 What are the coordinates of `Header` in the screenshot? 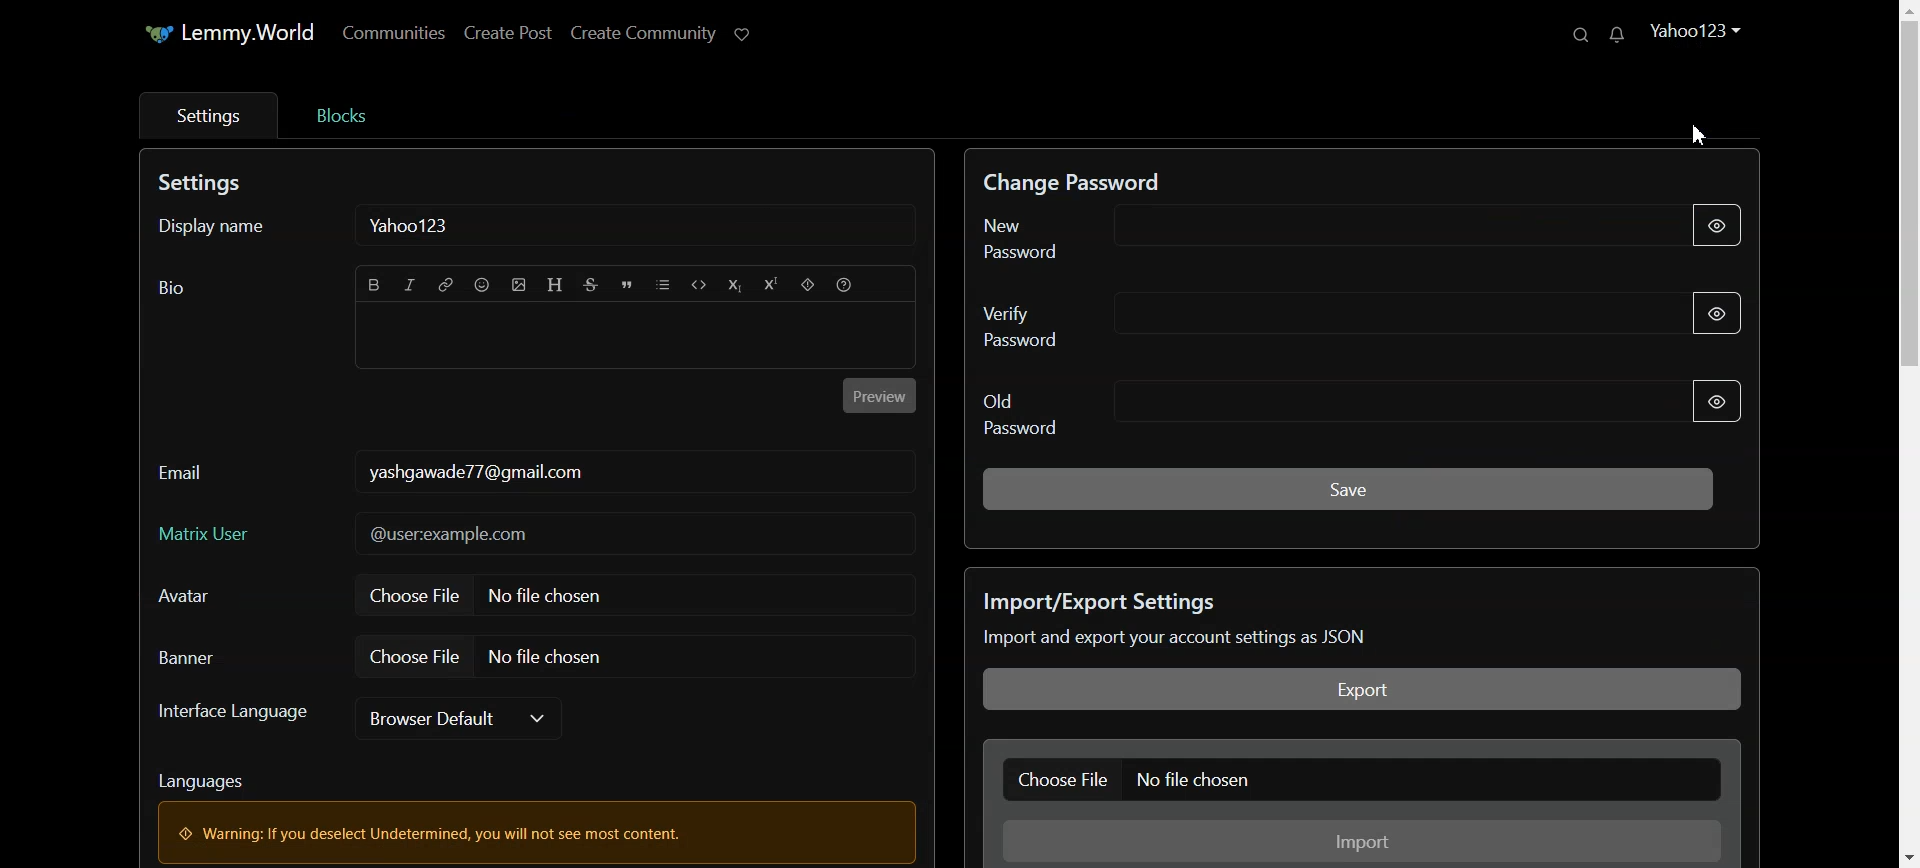 It's located at (556, 284).